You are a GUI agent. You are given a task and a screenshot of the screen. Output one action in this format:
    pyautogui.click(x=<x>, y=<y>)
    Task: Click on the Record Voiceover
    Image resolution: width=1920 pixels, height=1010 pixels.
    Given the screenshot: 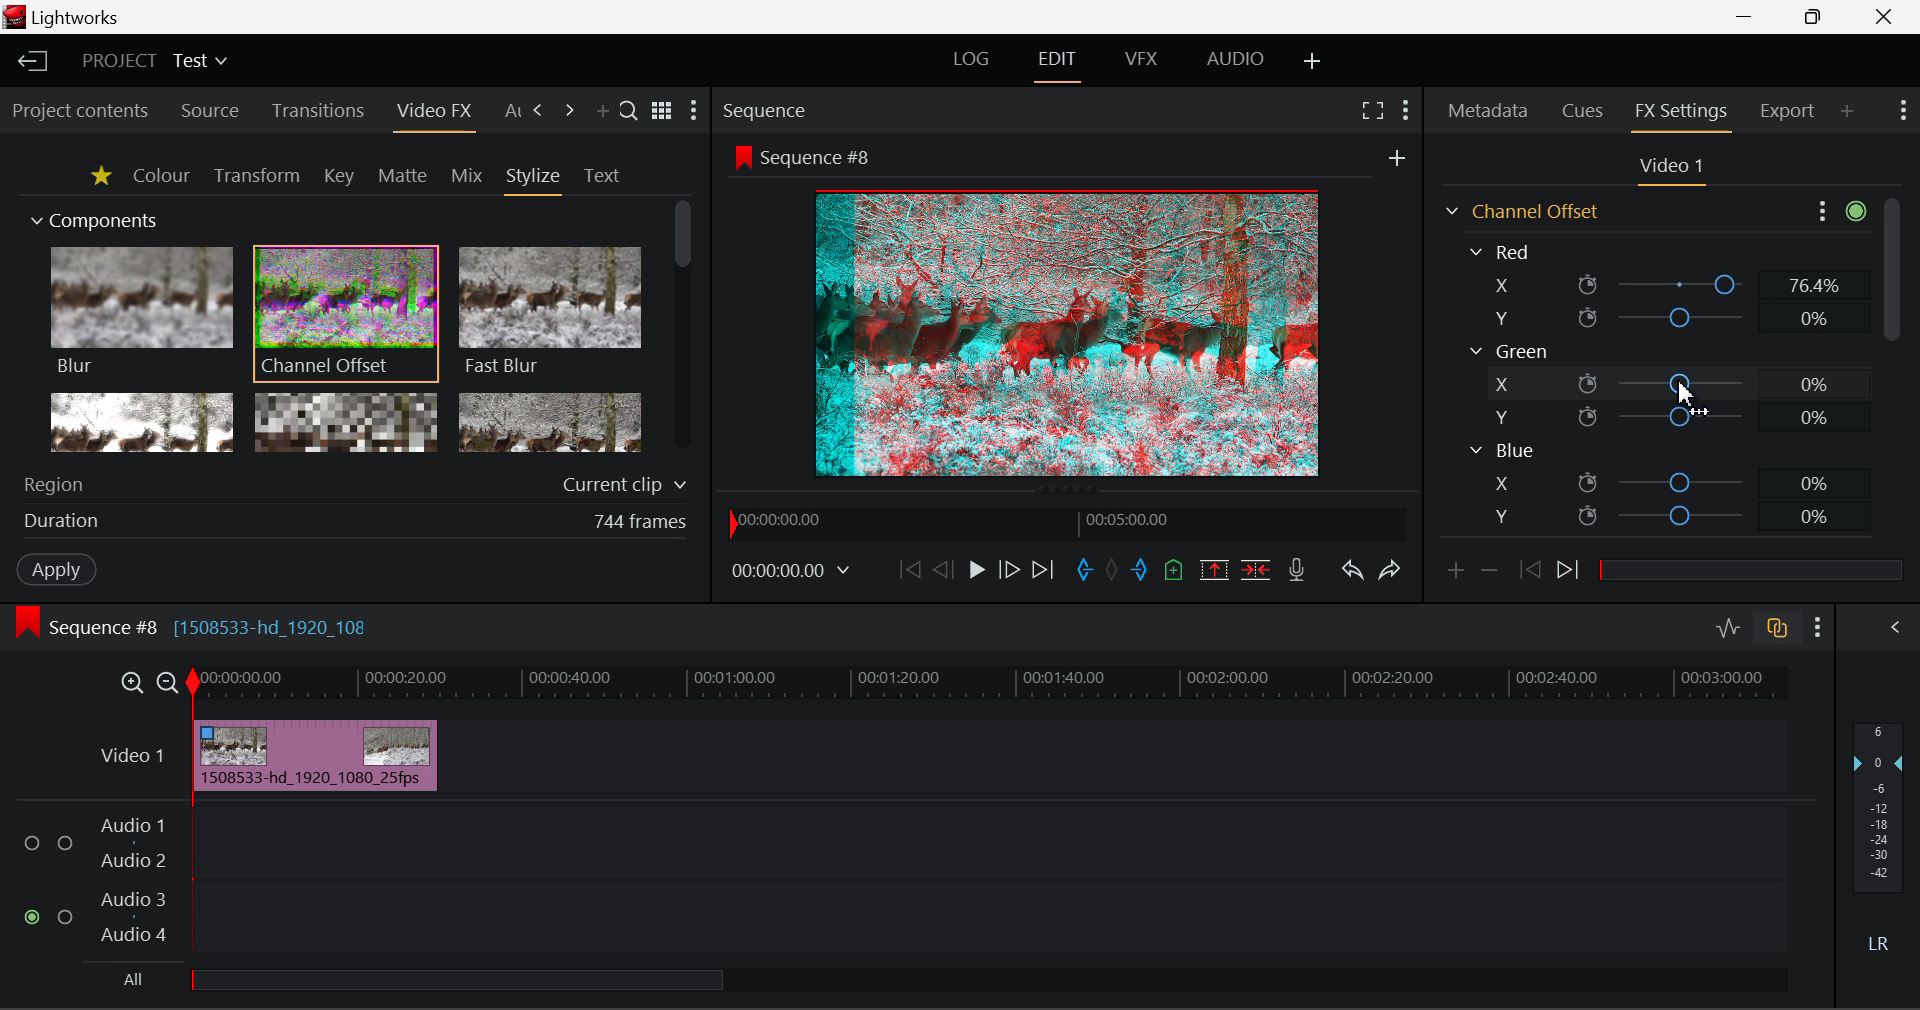 What is the action you would take?
    pyautogui.click(x=1297, y=572)
    